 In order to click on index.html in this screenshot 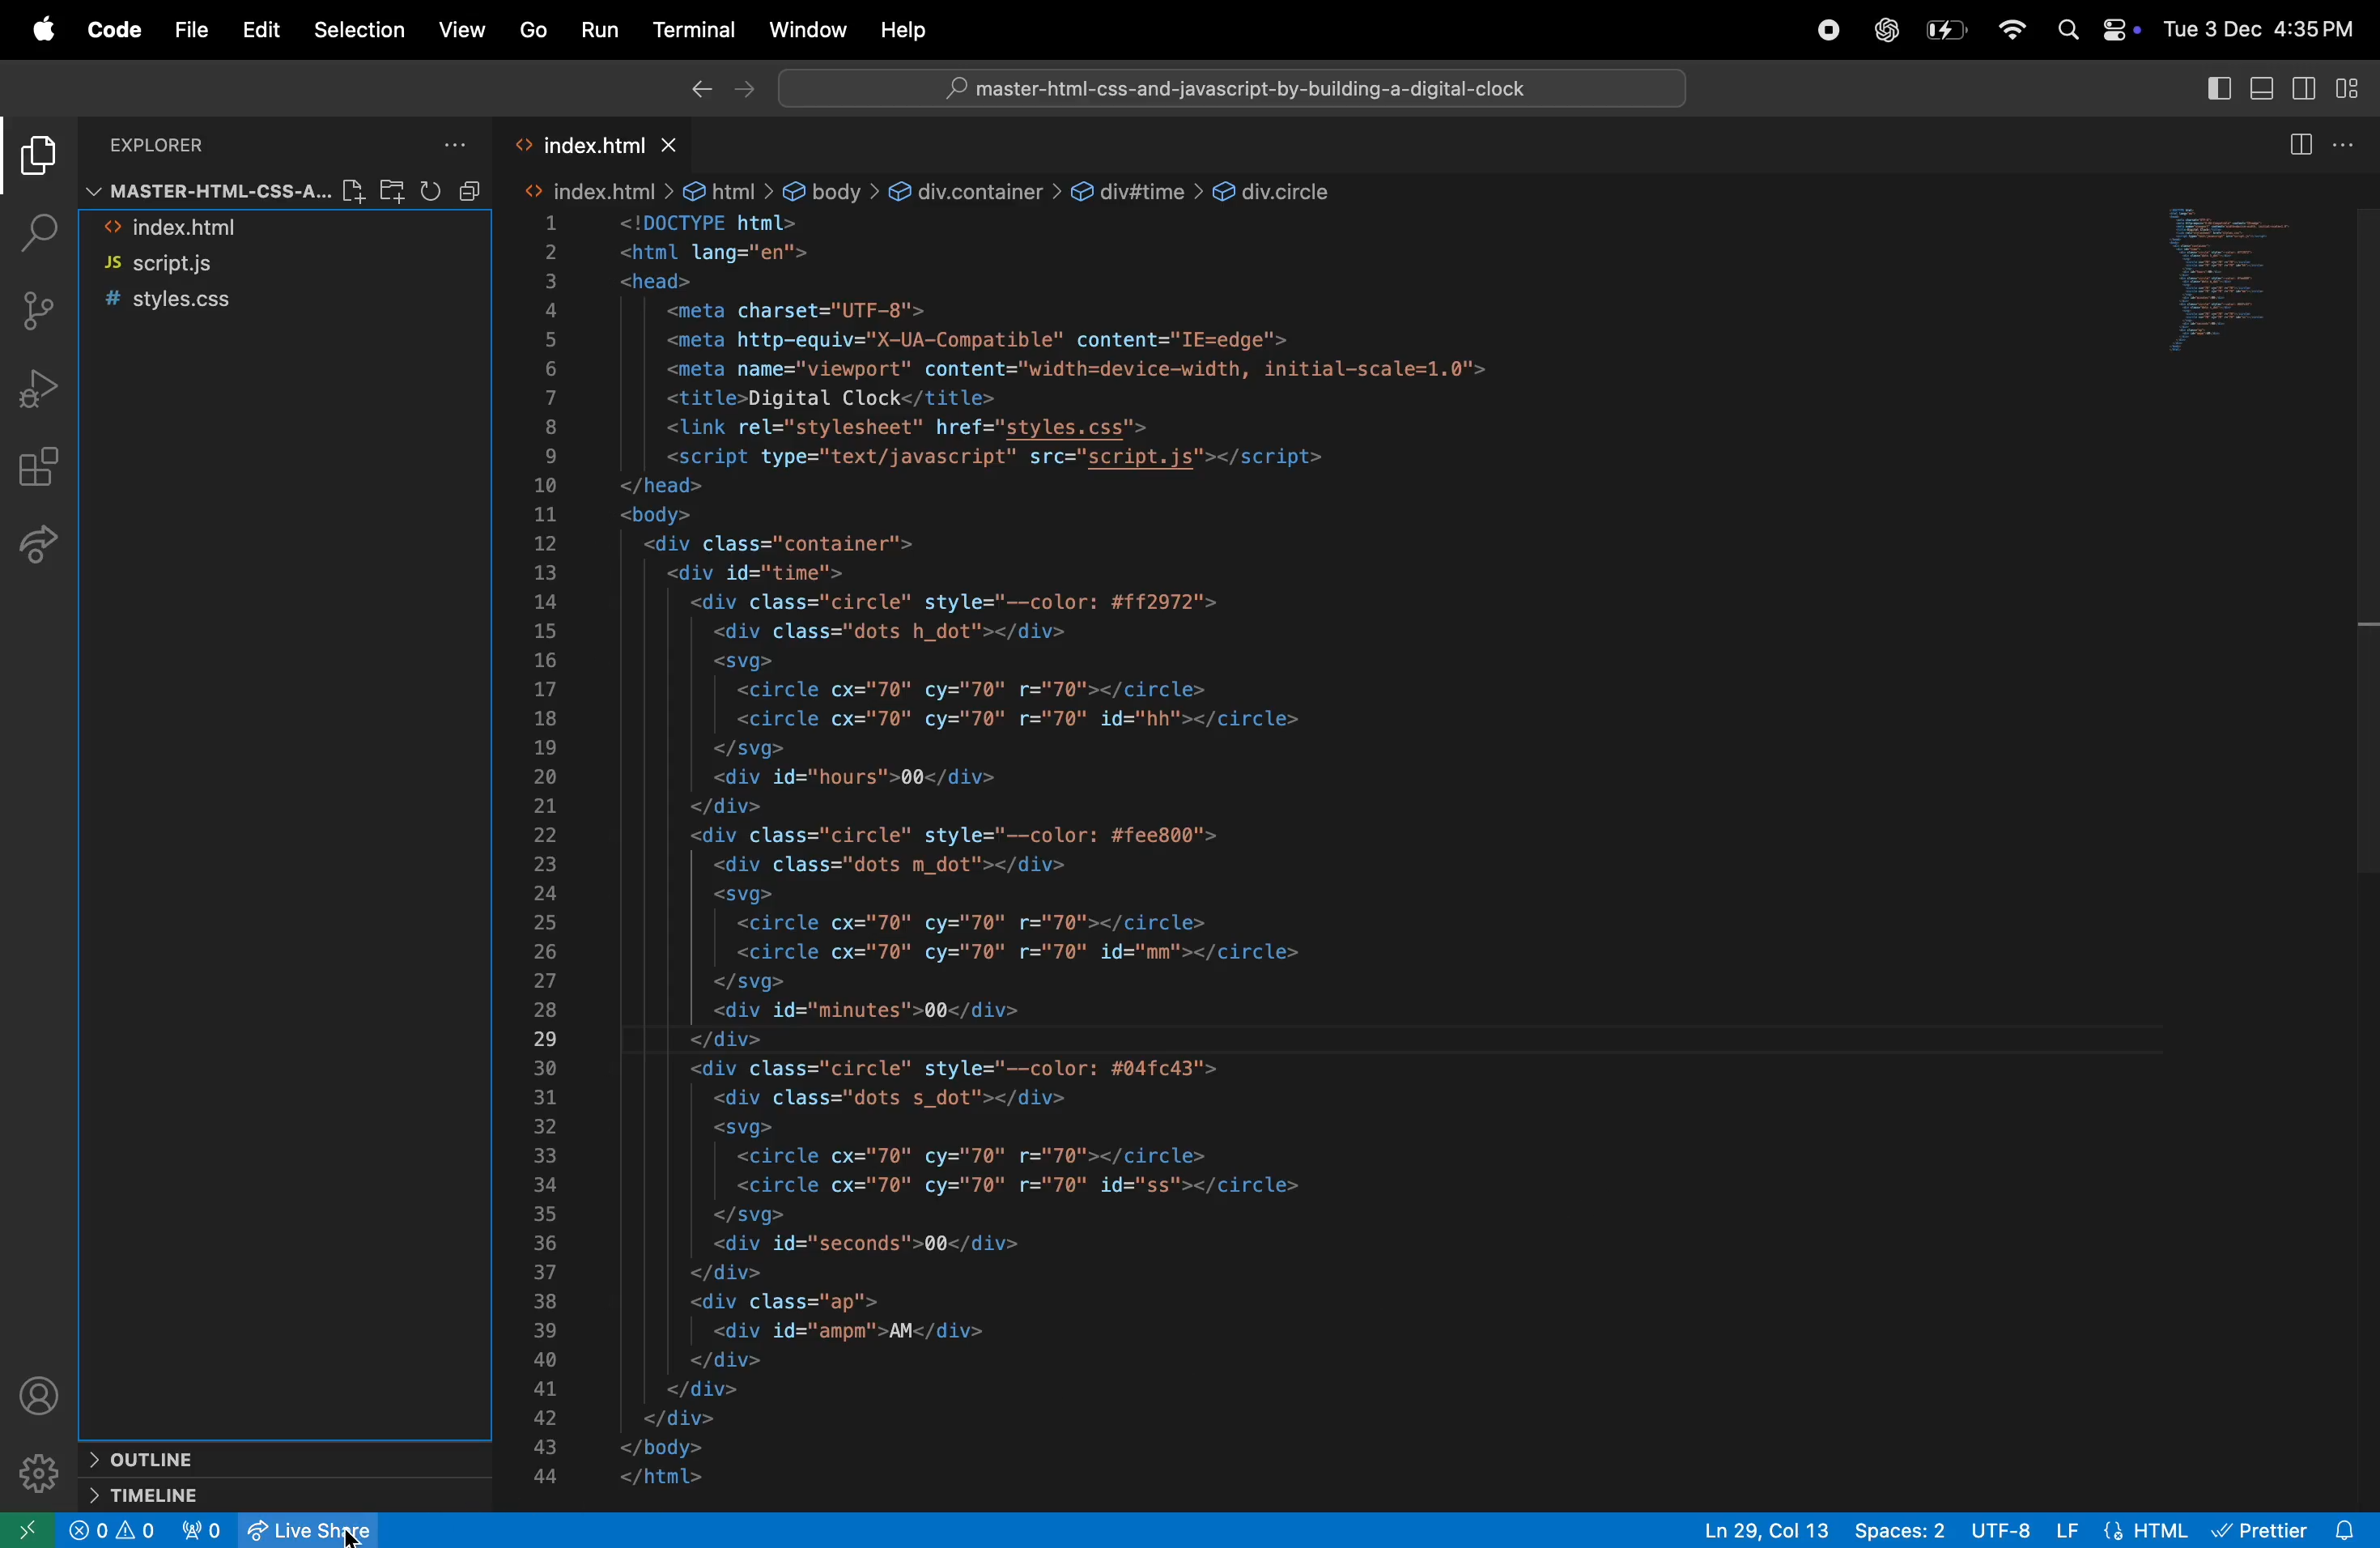, I will do `click(588, 139)`.